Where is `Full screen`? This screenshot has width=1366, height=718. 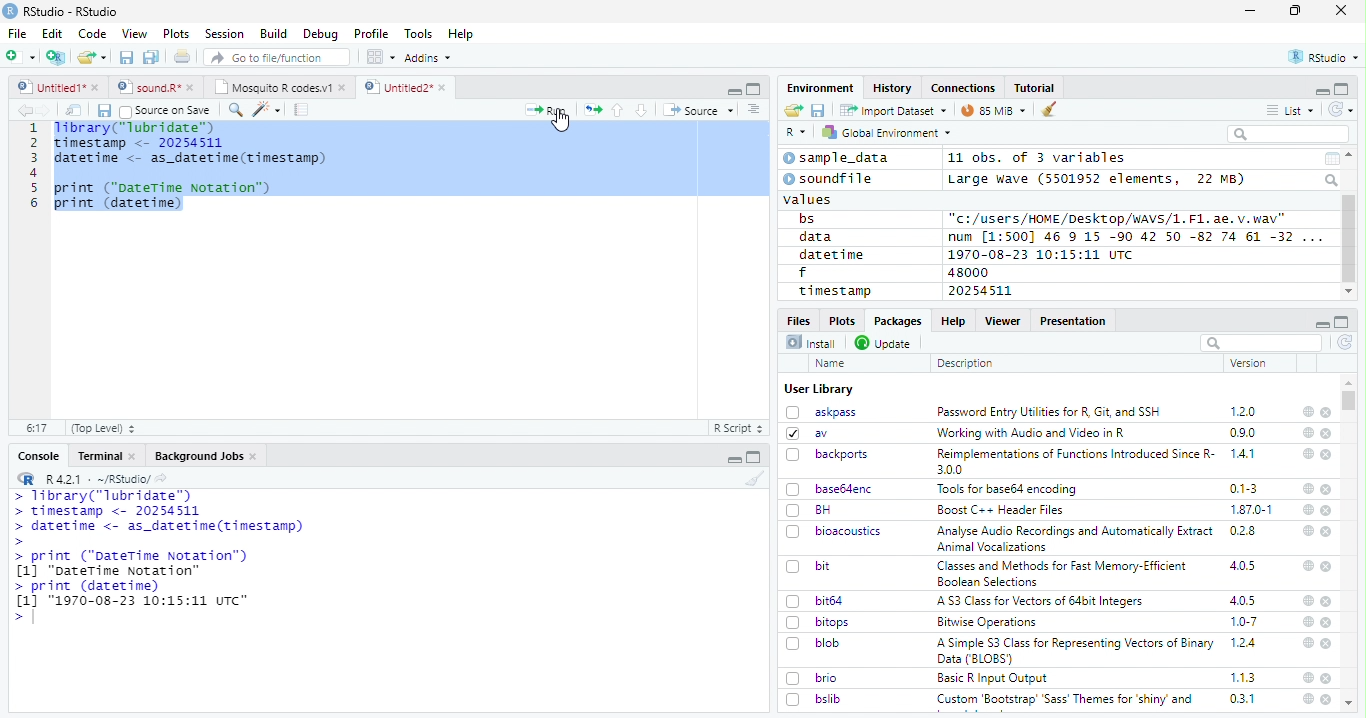 Full screen is located at coordinates (754, 457).